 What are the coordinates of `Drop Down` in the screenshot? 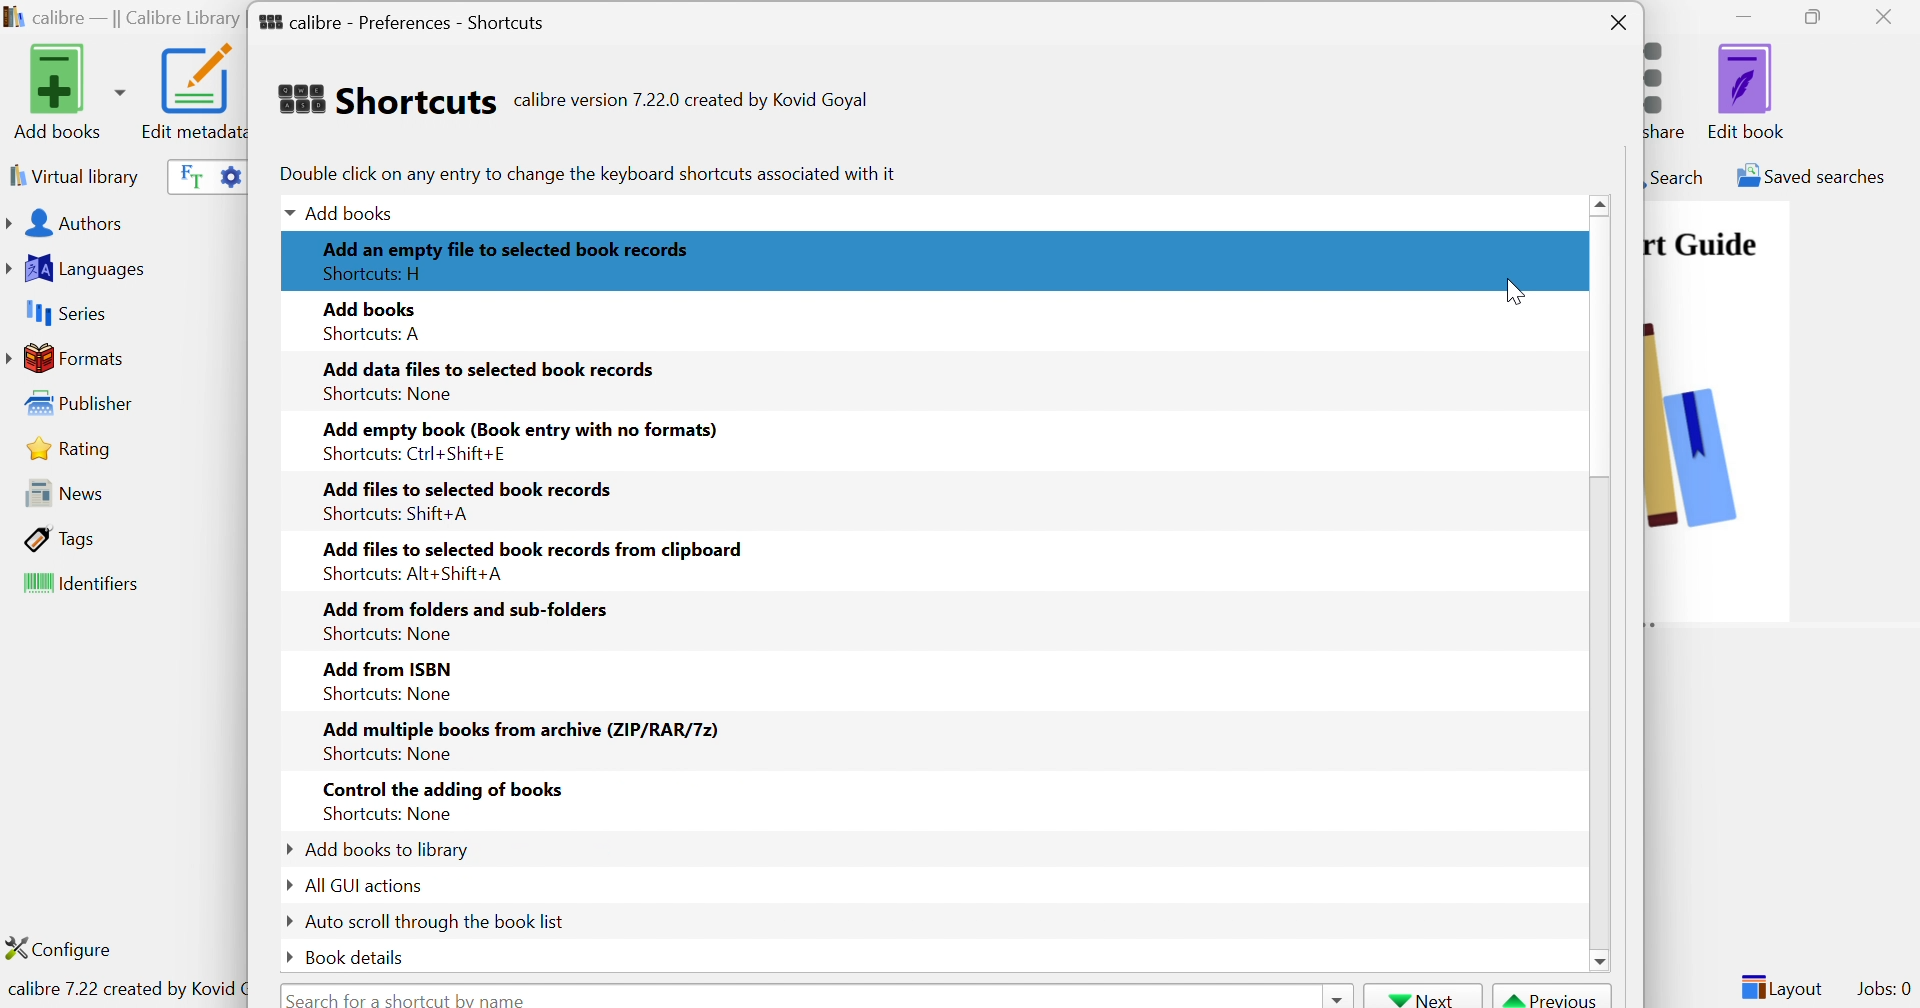 It's located at (282, 958).